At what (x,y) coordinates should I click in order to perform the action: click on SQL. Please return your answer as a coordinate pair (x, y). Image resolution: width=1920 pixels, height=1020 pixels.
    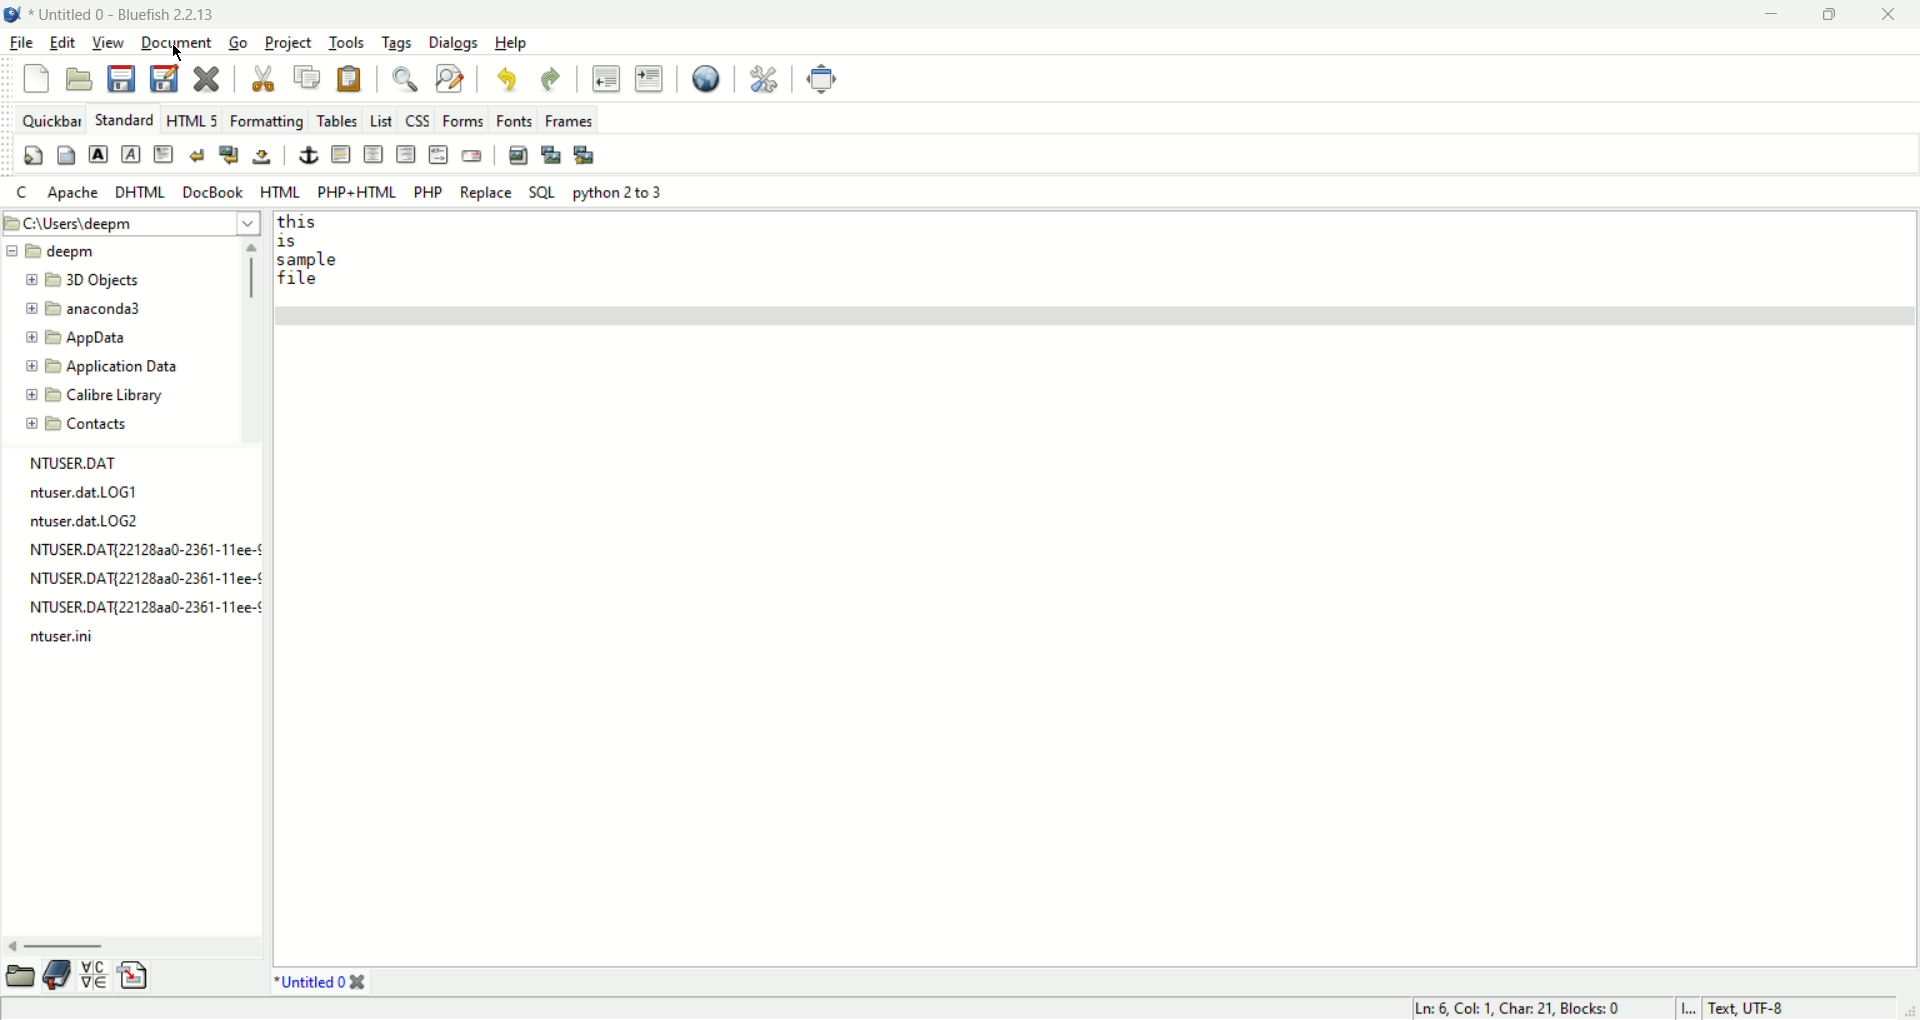
    Looking at the image, I should click on (541, 194).